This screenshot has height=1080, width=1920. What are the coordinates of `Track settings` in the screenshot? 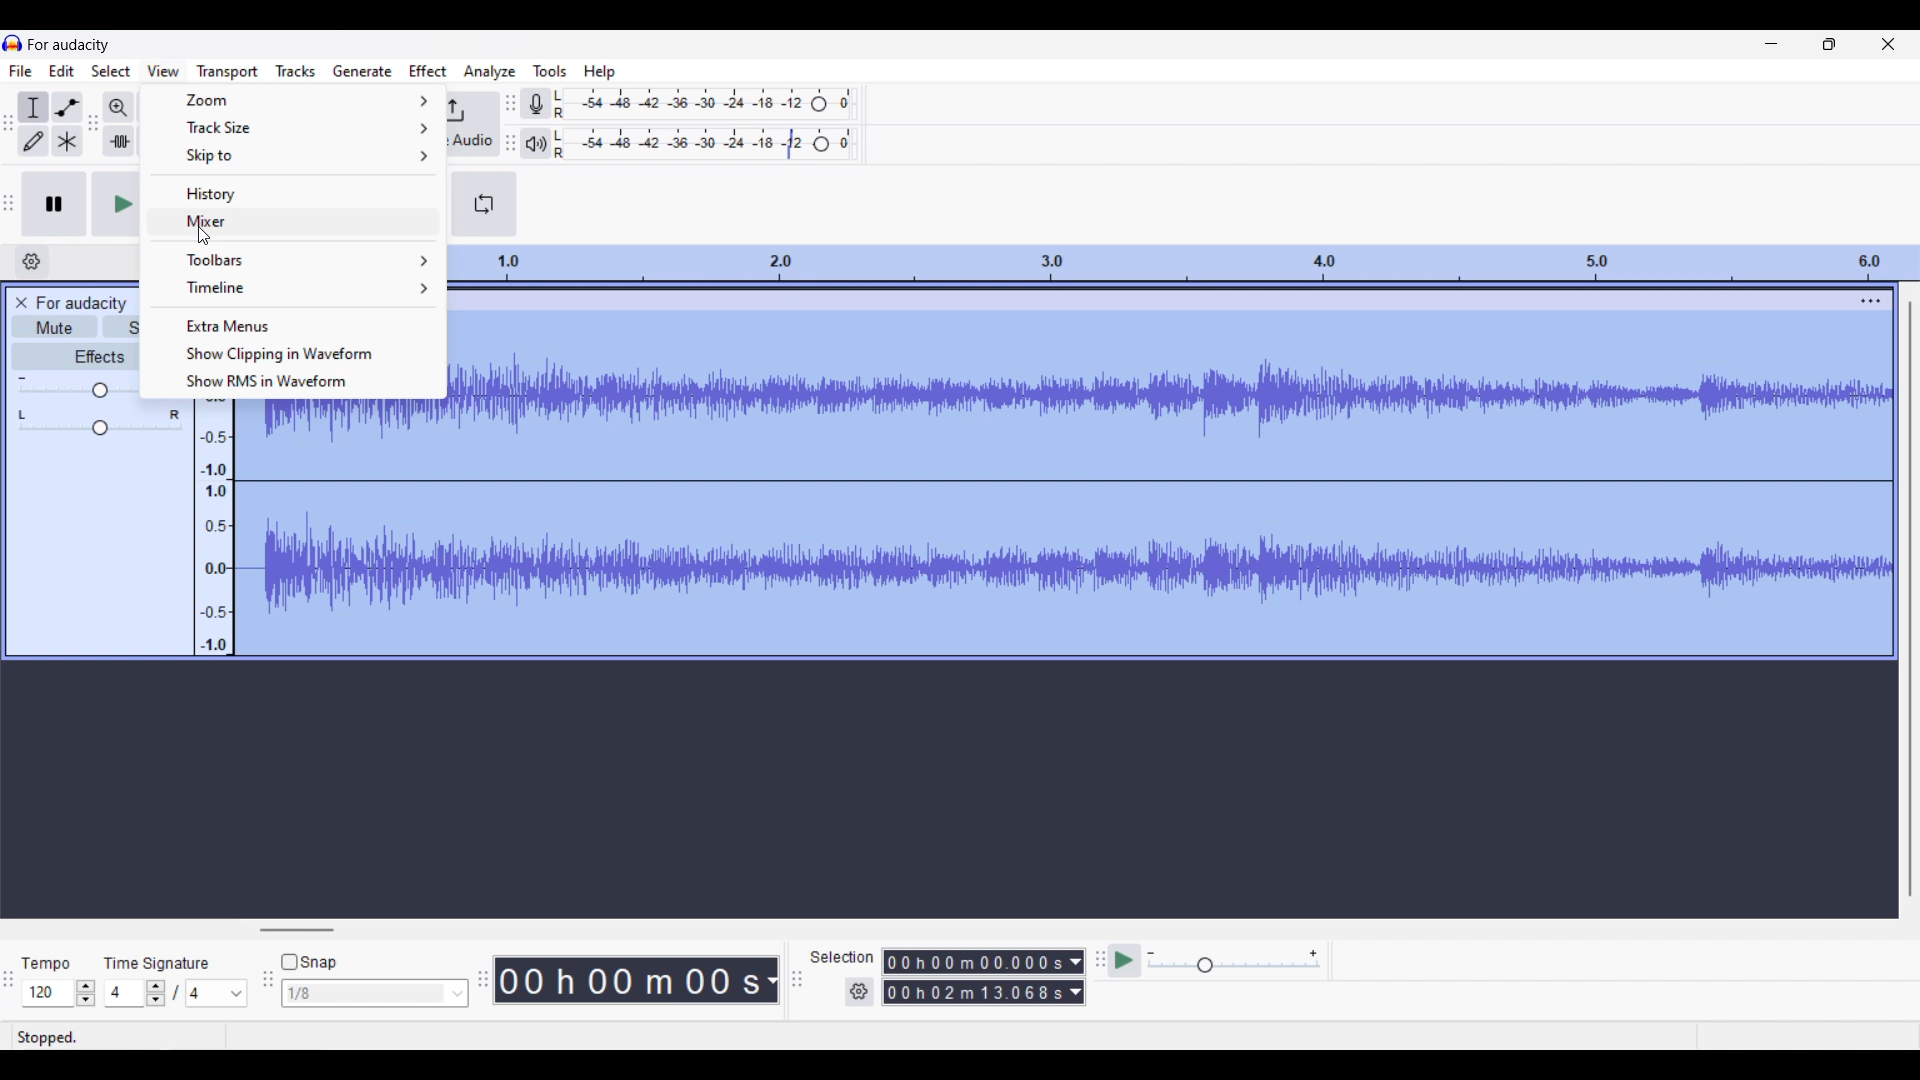 It's located at (1871, 300).